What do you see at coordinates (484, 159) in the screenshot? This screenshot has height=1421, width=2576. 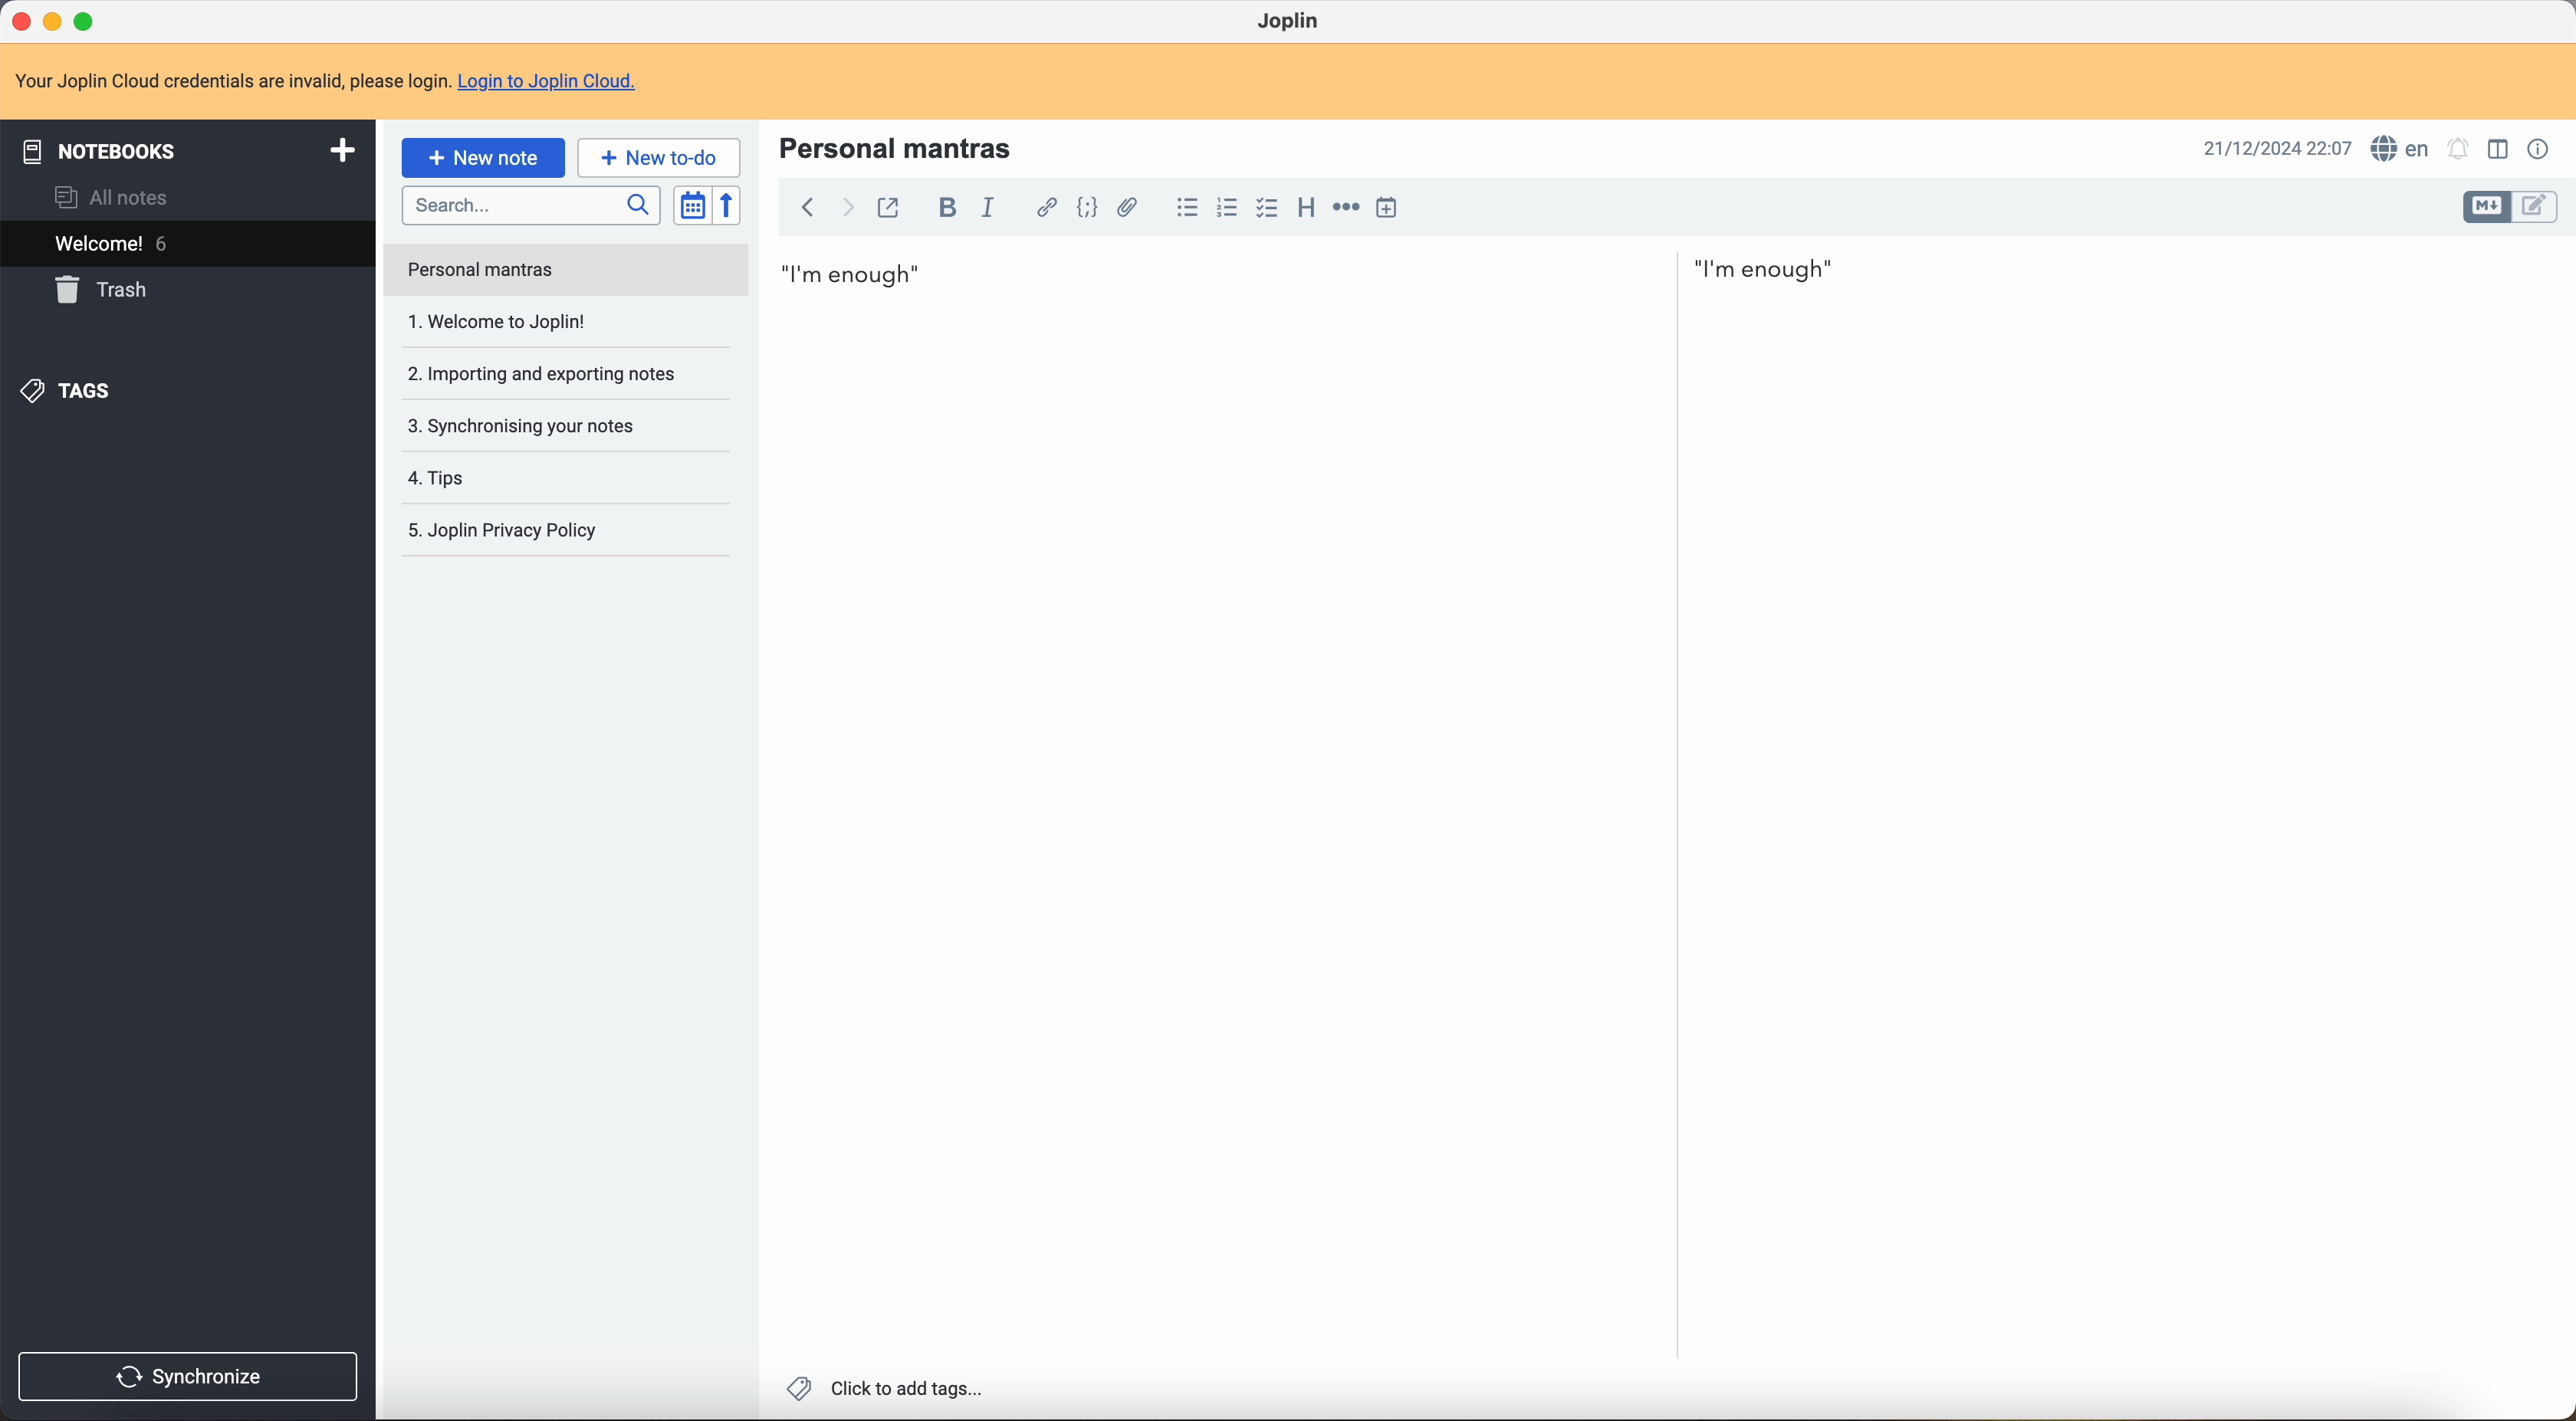 I see `click on new note` at bounding box center [484, 159].